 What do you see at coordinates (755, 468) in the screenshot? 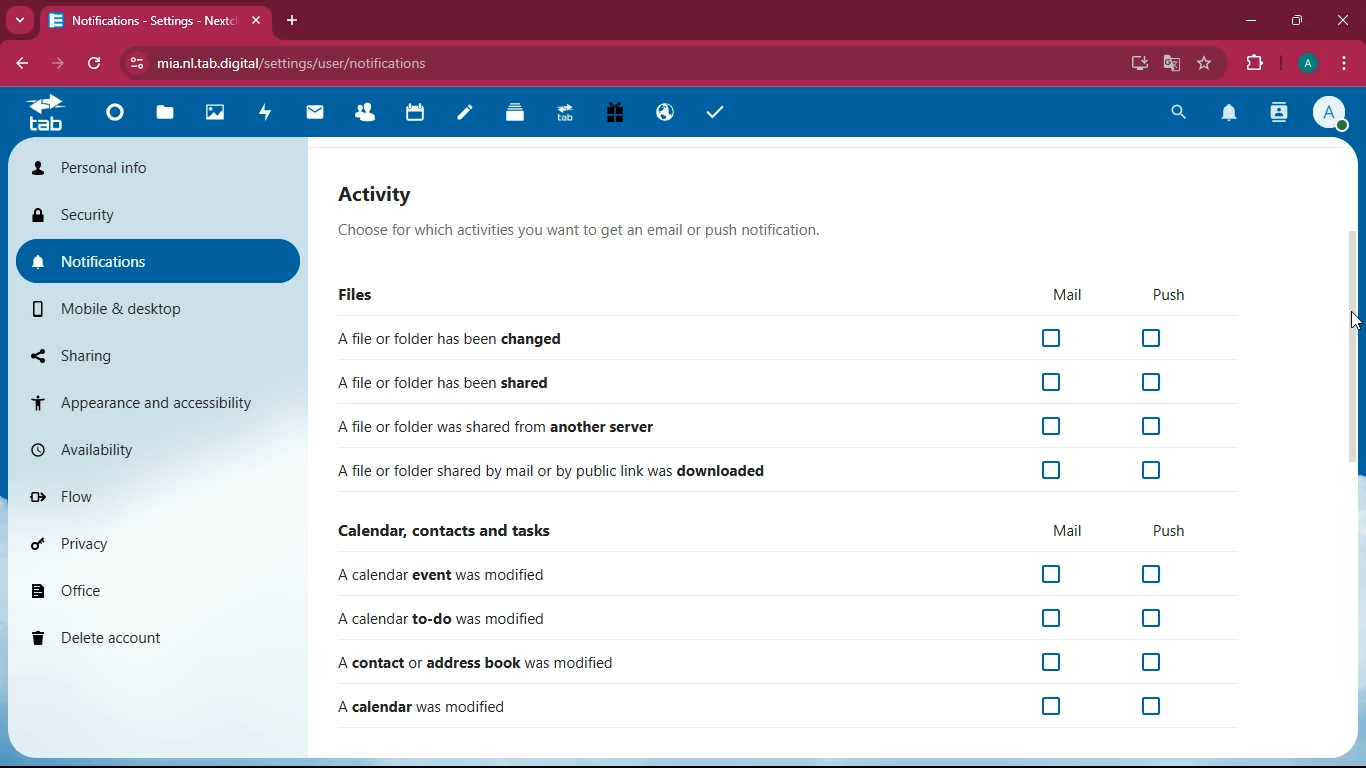
I see `A file or folder shared by mail or by public link was downloaded` at bounding box center [755, 468].